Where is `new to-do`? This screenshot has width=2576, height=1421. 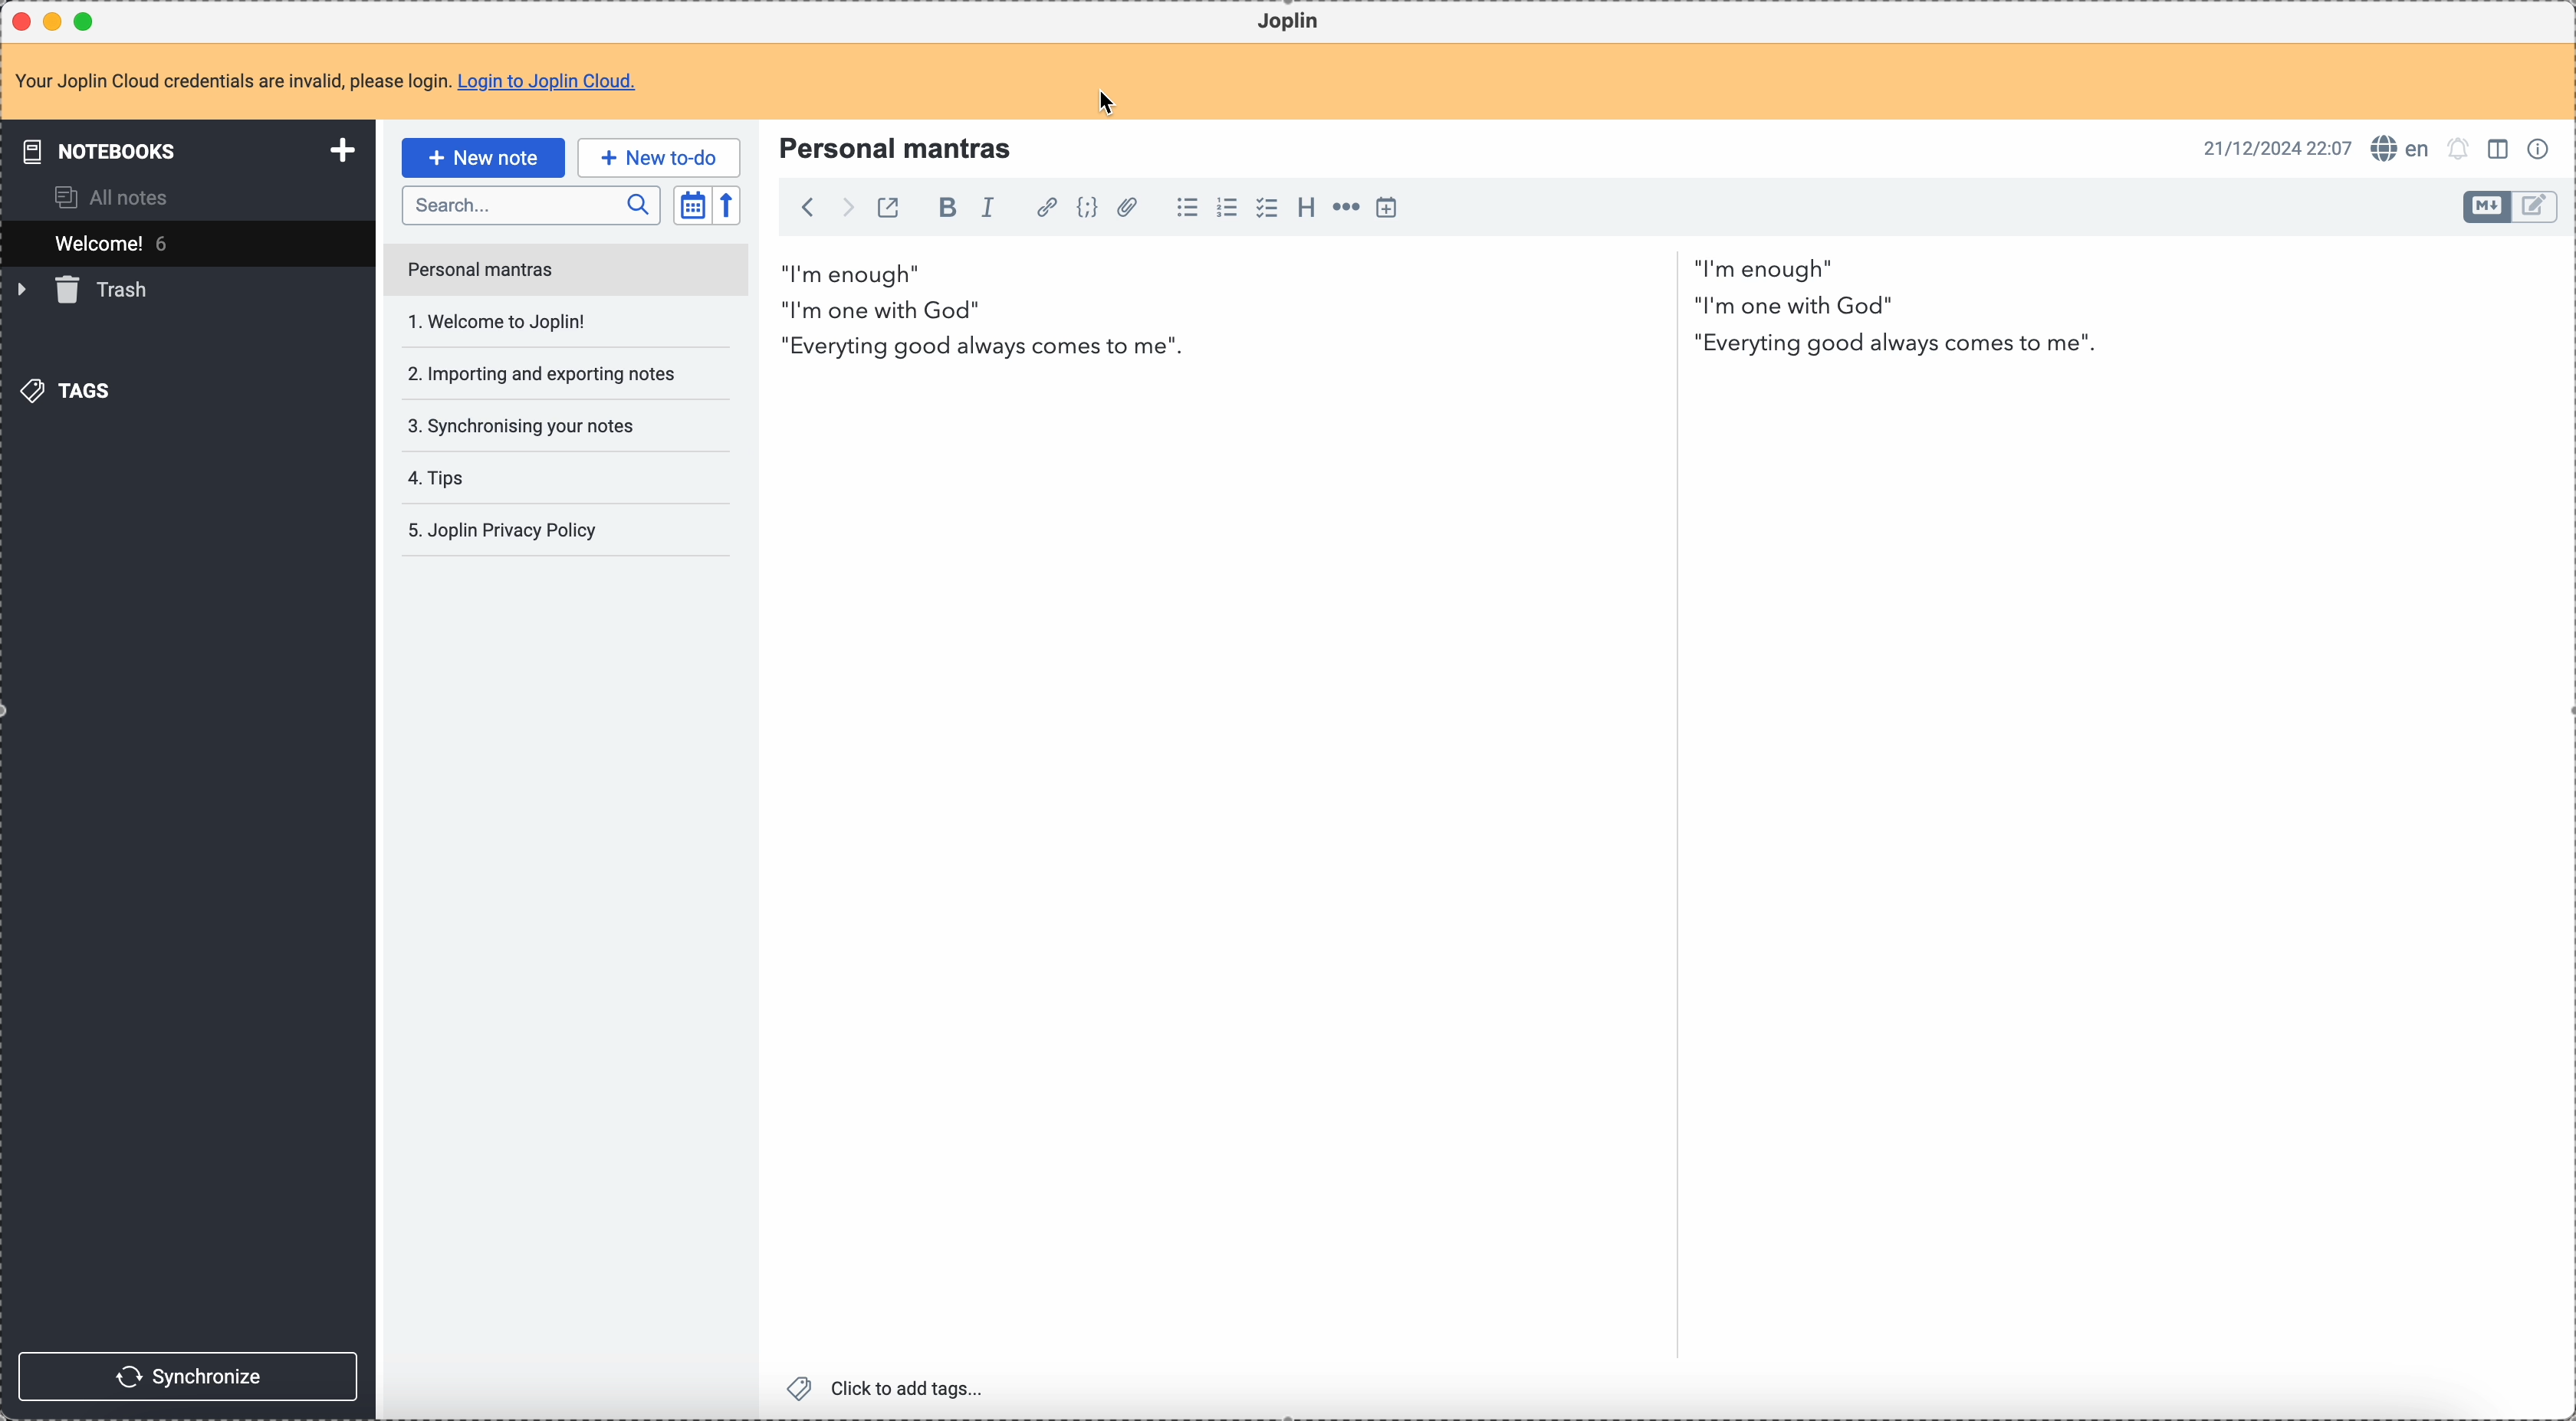 new to-do is located at coordinates (657, 153).